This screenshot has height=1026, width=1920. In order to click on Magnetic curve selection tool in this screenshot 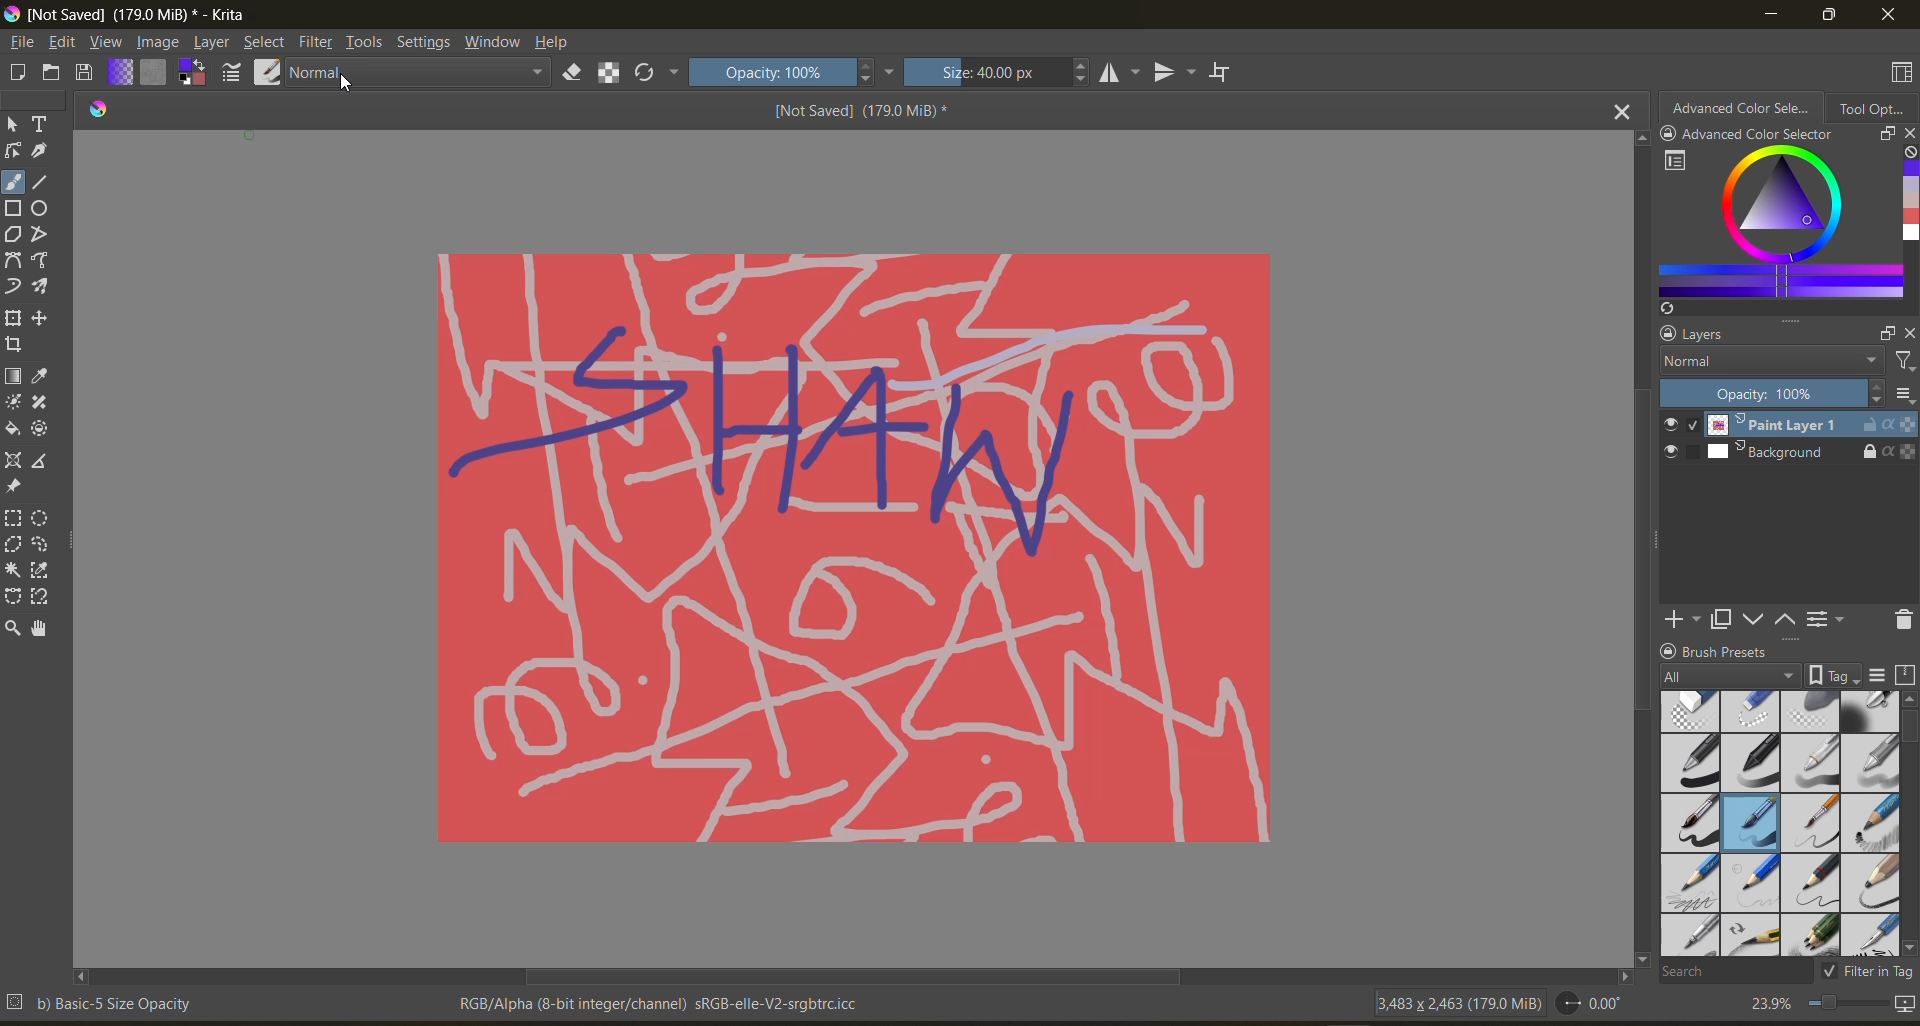, I will do `click(45, 596)`.